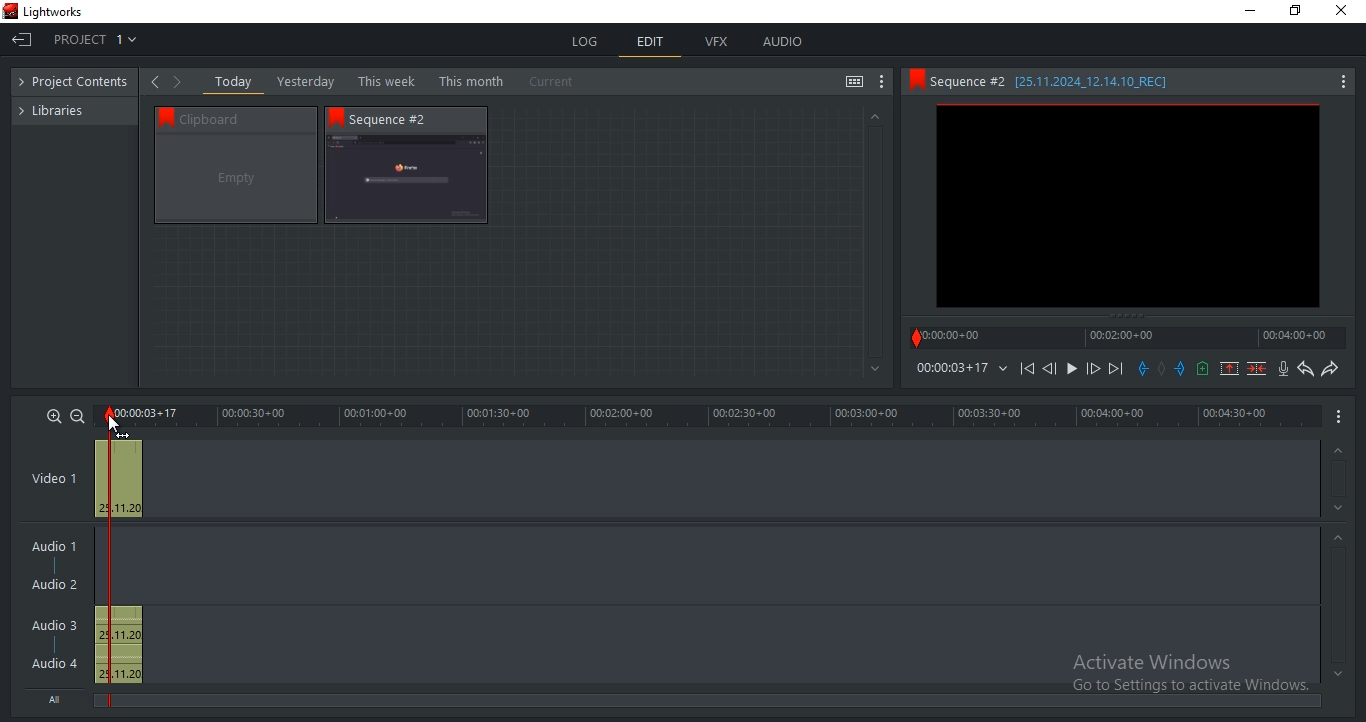  Describe the element at coordinates (76, 418) in the screenshot. I see `zoom out` at that location.